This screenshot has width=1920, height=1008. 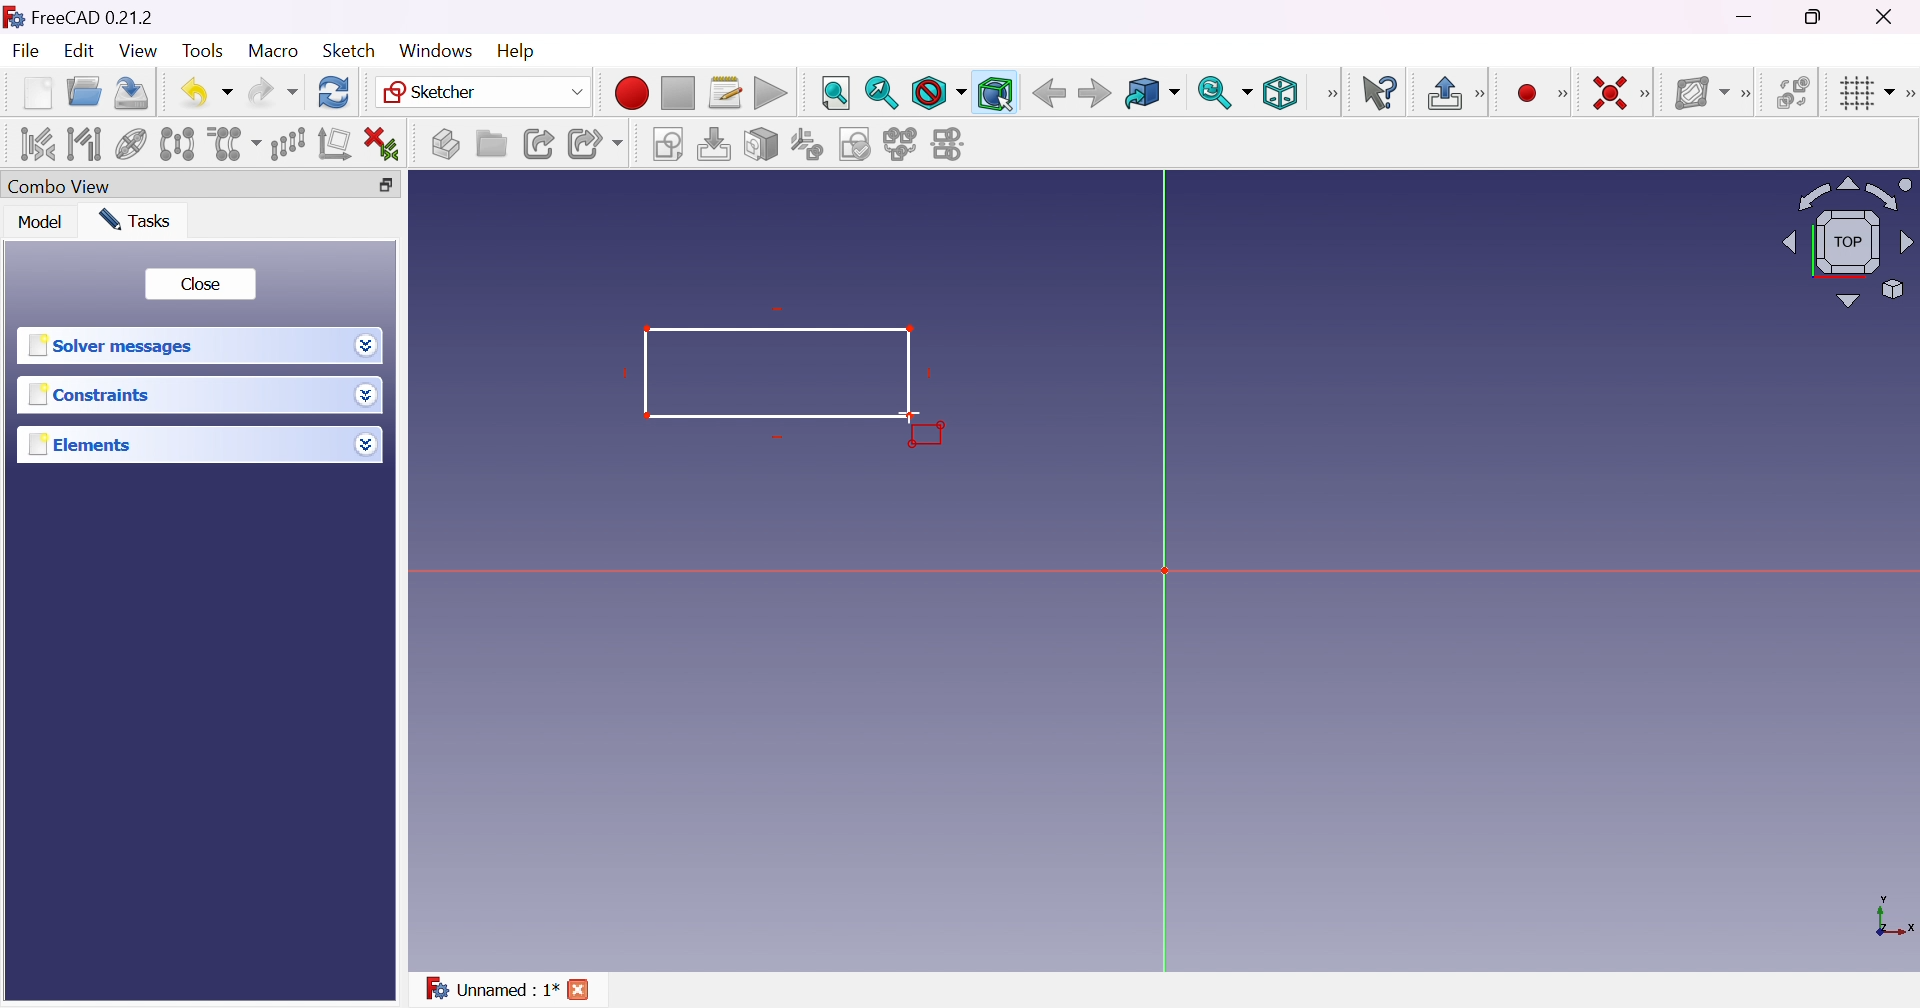 What do you see at coordinates (1613, 93) in the screenshot?
I see `Constrain coincident` at bounding box center [1613, 93].